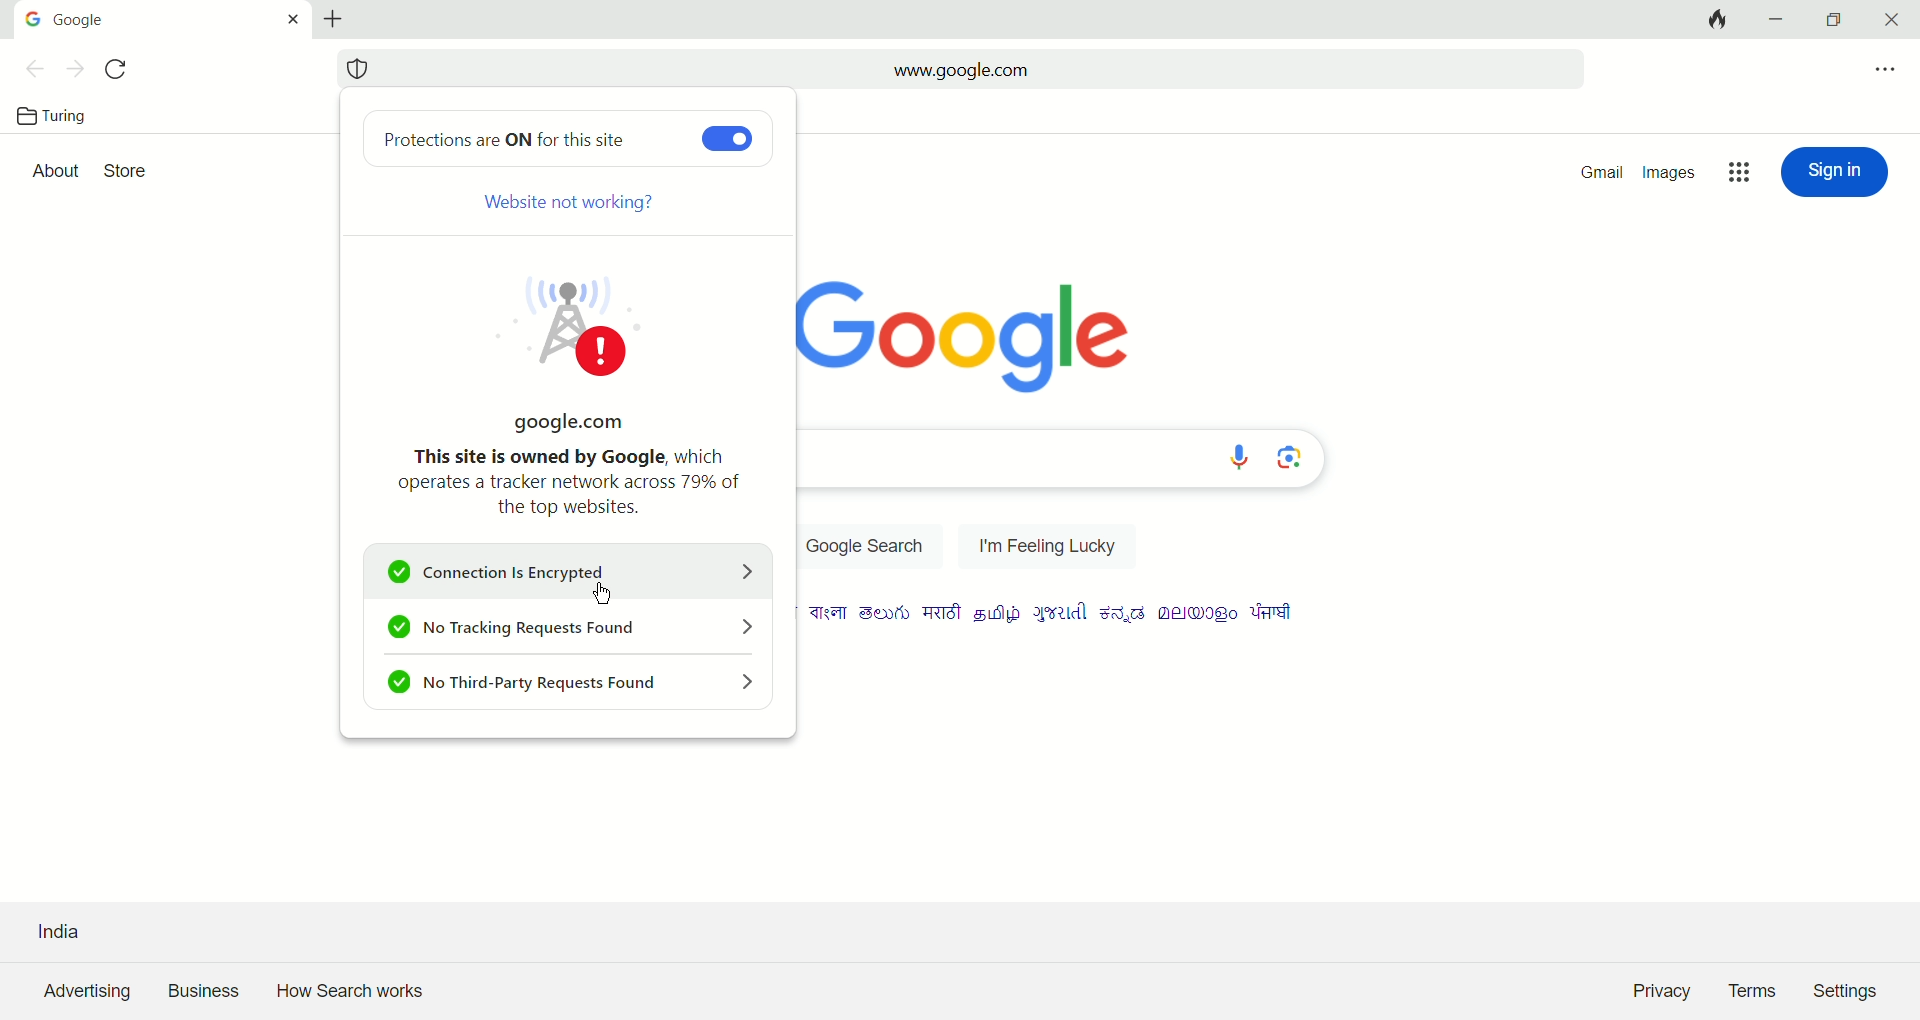  Describe the element at coordinates (997, 615) in the screenshot. I see `language` at that location.